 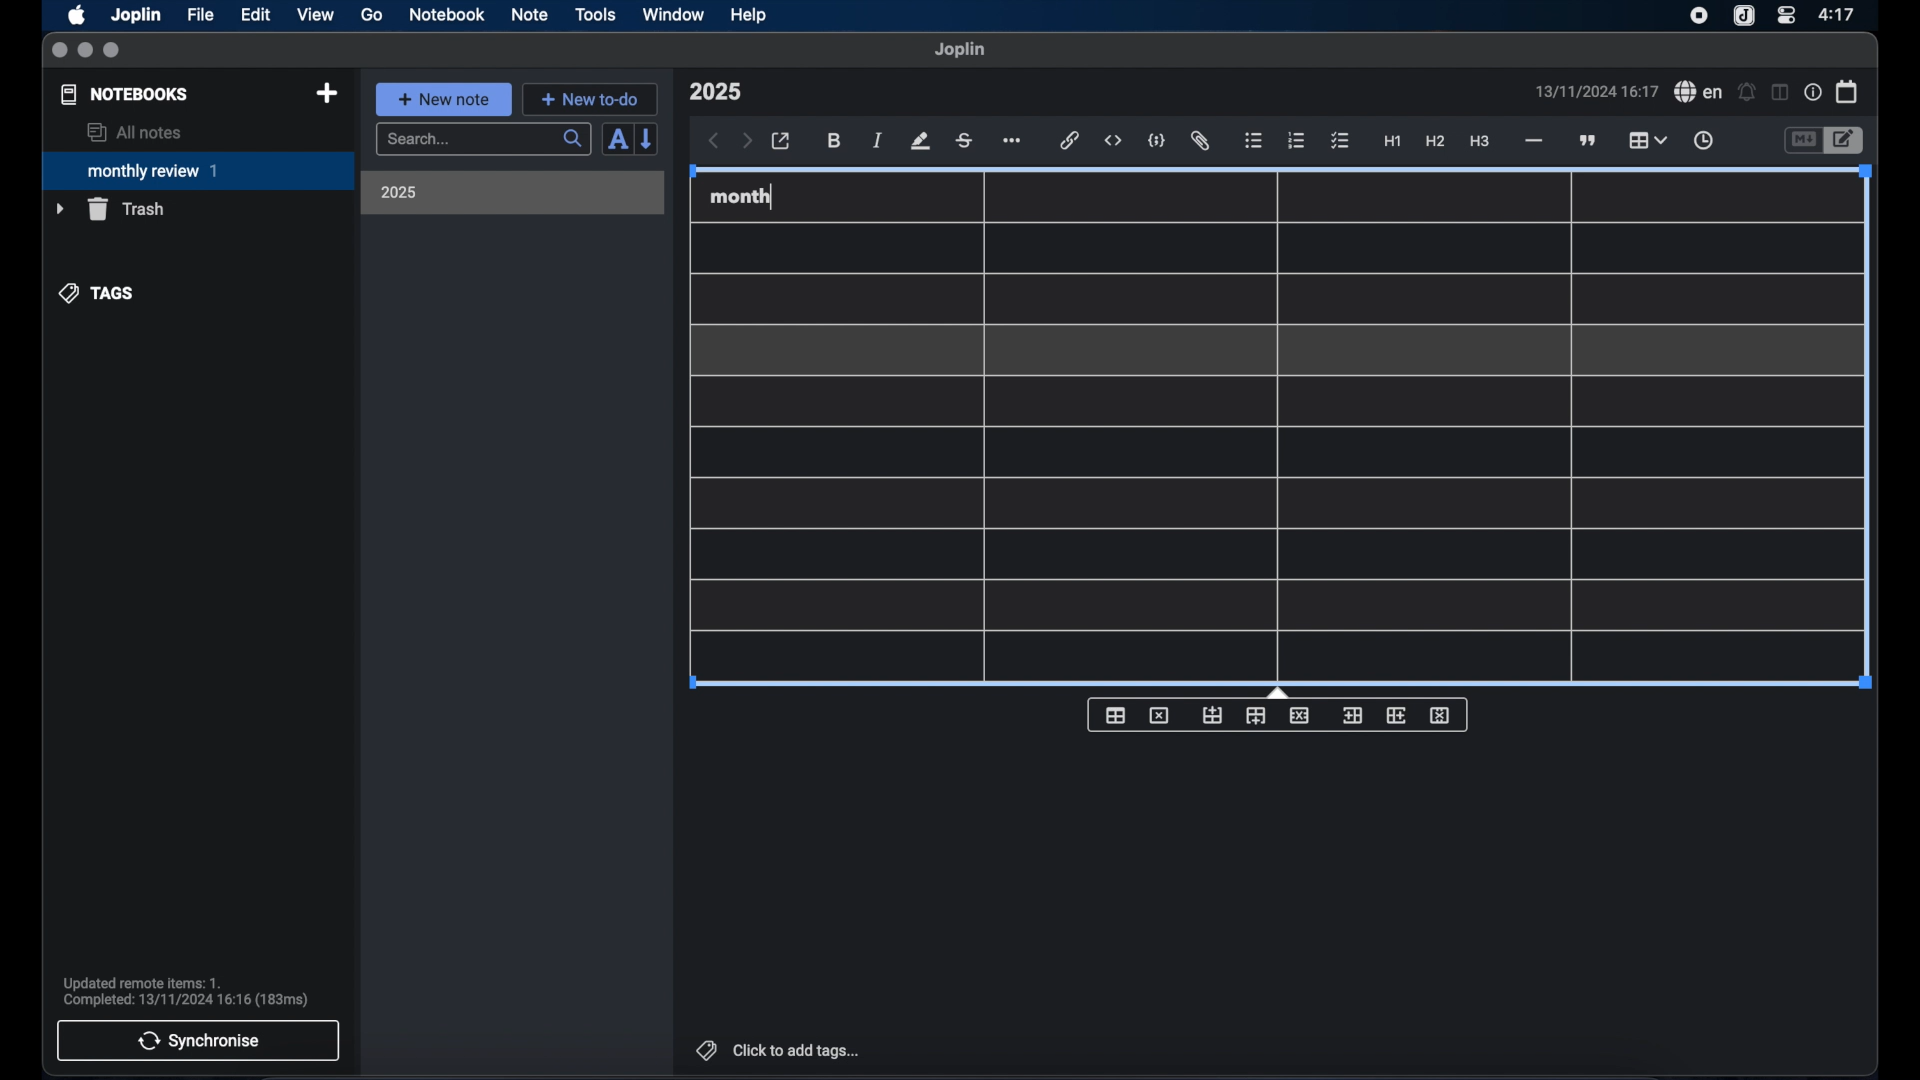 I want to click on heading 3, so click(x=1479, y=142).